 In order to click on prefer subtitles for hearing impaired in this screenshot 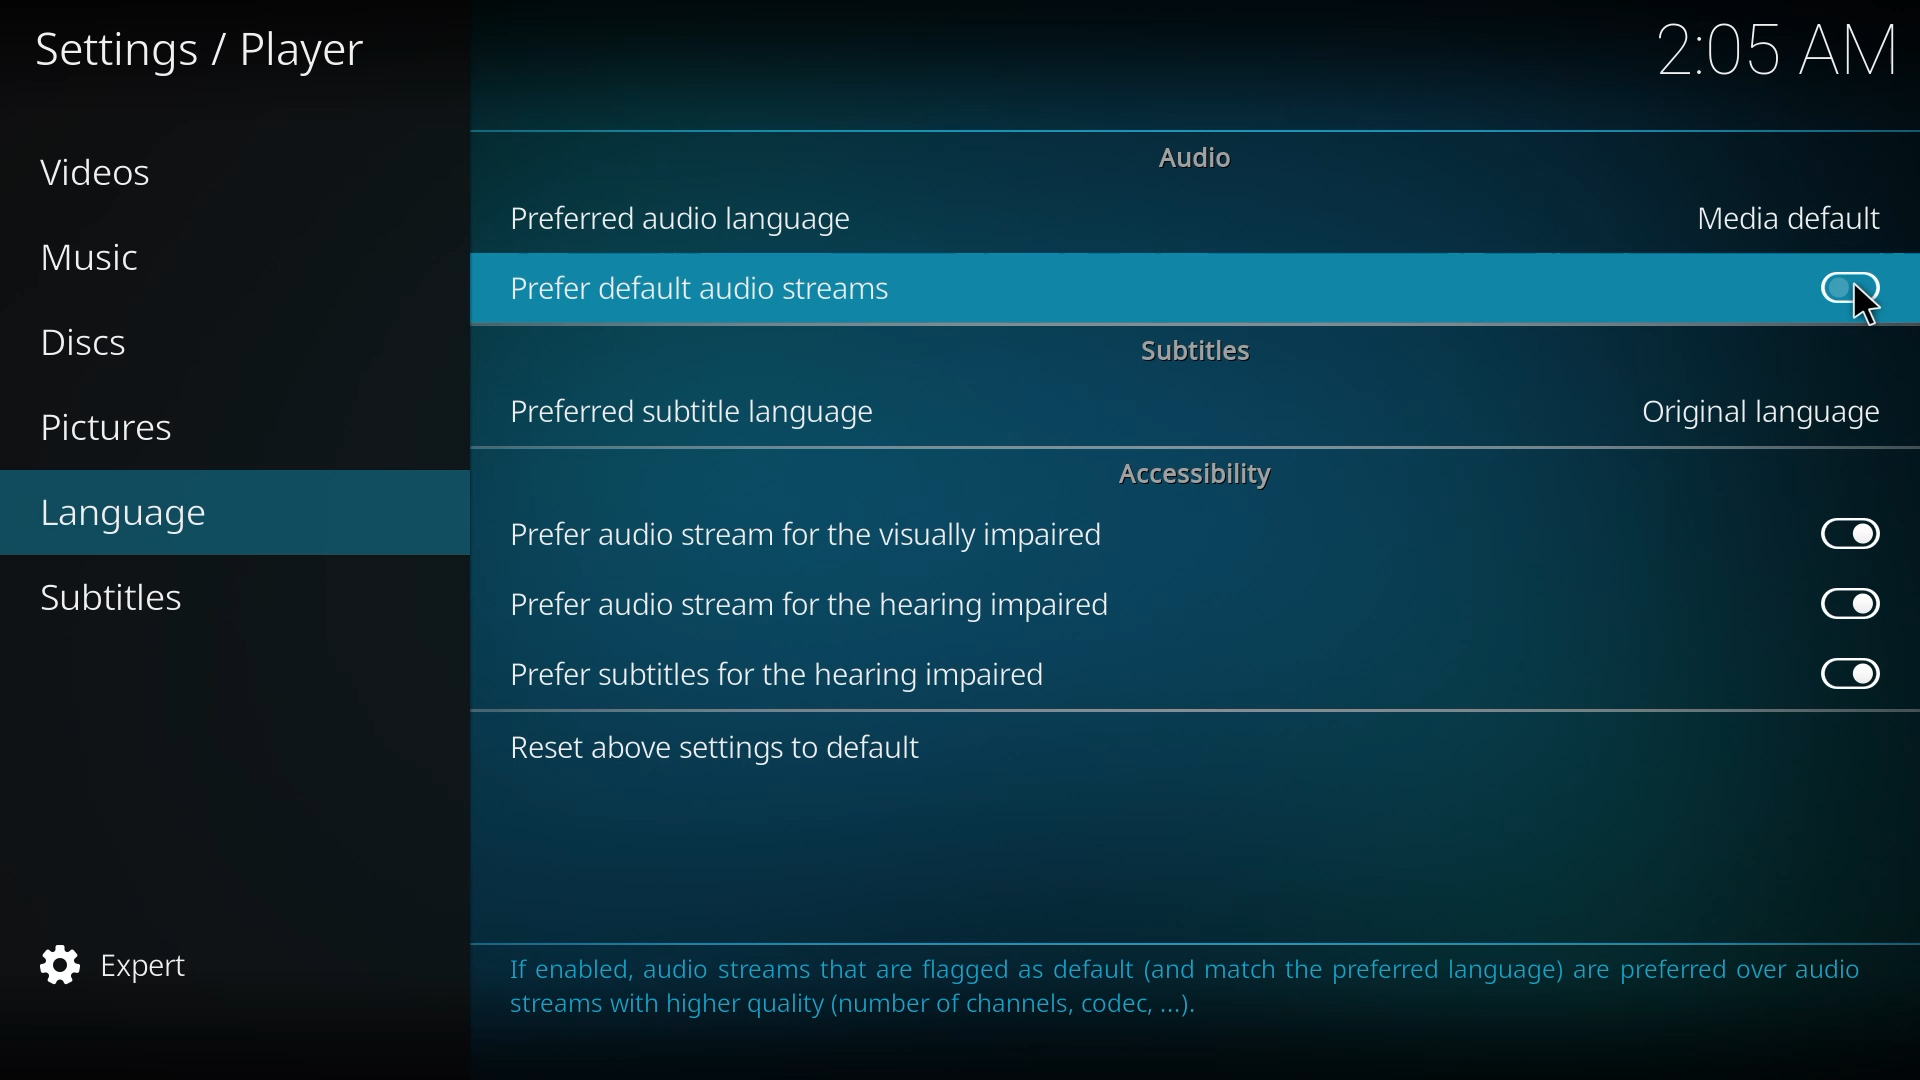, I will do `click(778, 673)`.